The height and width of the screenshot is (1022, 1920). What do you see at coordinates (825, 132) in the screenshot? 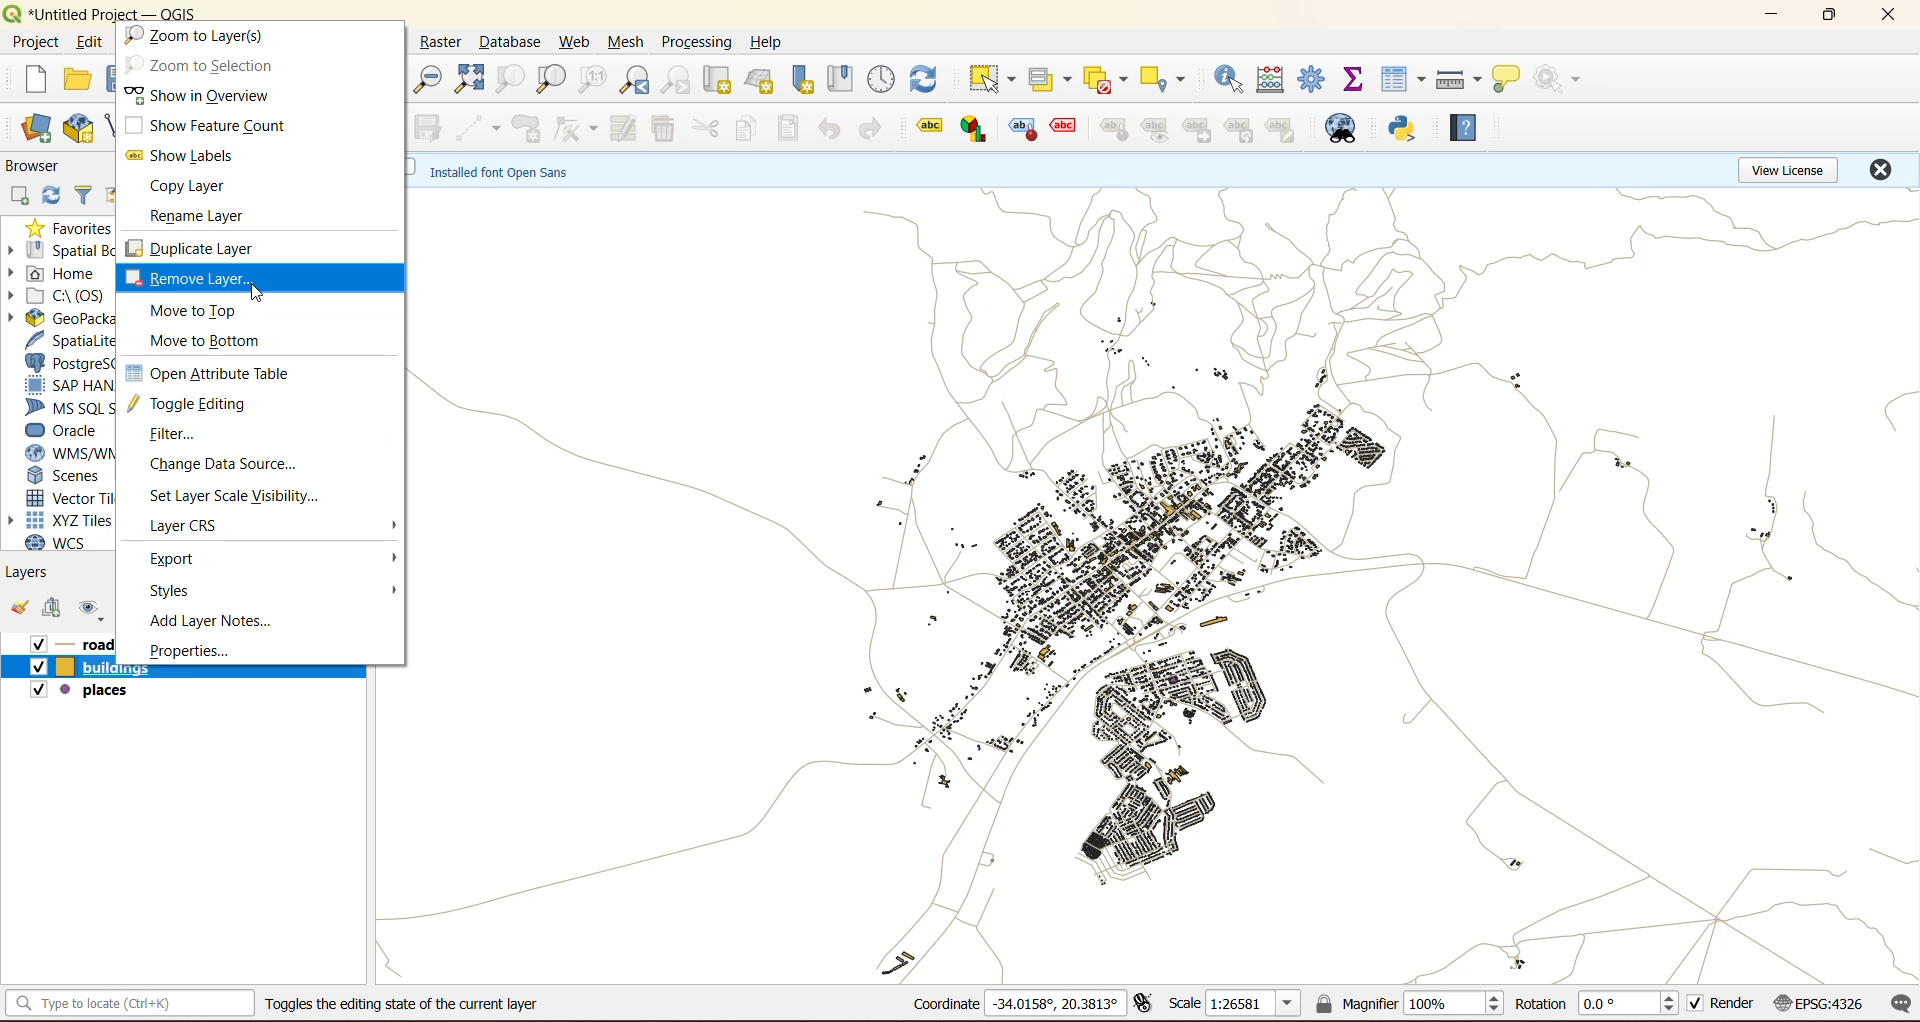
I see `undo` at bounding box center [825, 132].